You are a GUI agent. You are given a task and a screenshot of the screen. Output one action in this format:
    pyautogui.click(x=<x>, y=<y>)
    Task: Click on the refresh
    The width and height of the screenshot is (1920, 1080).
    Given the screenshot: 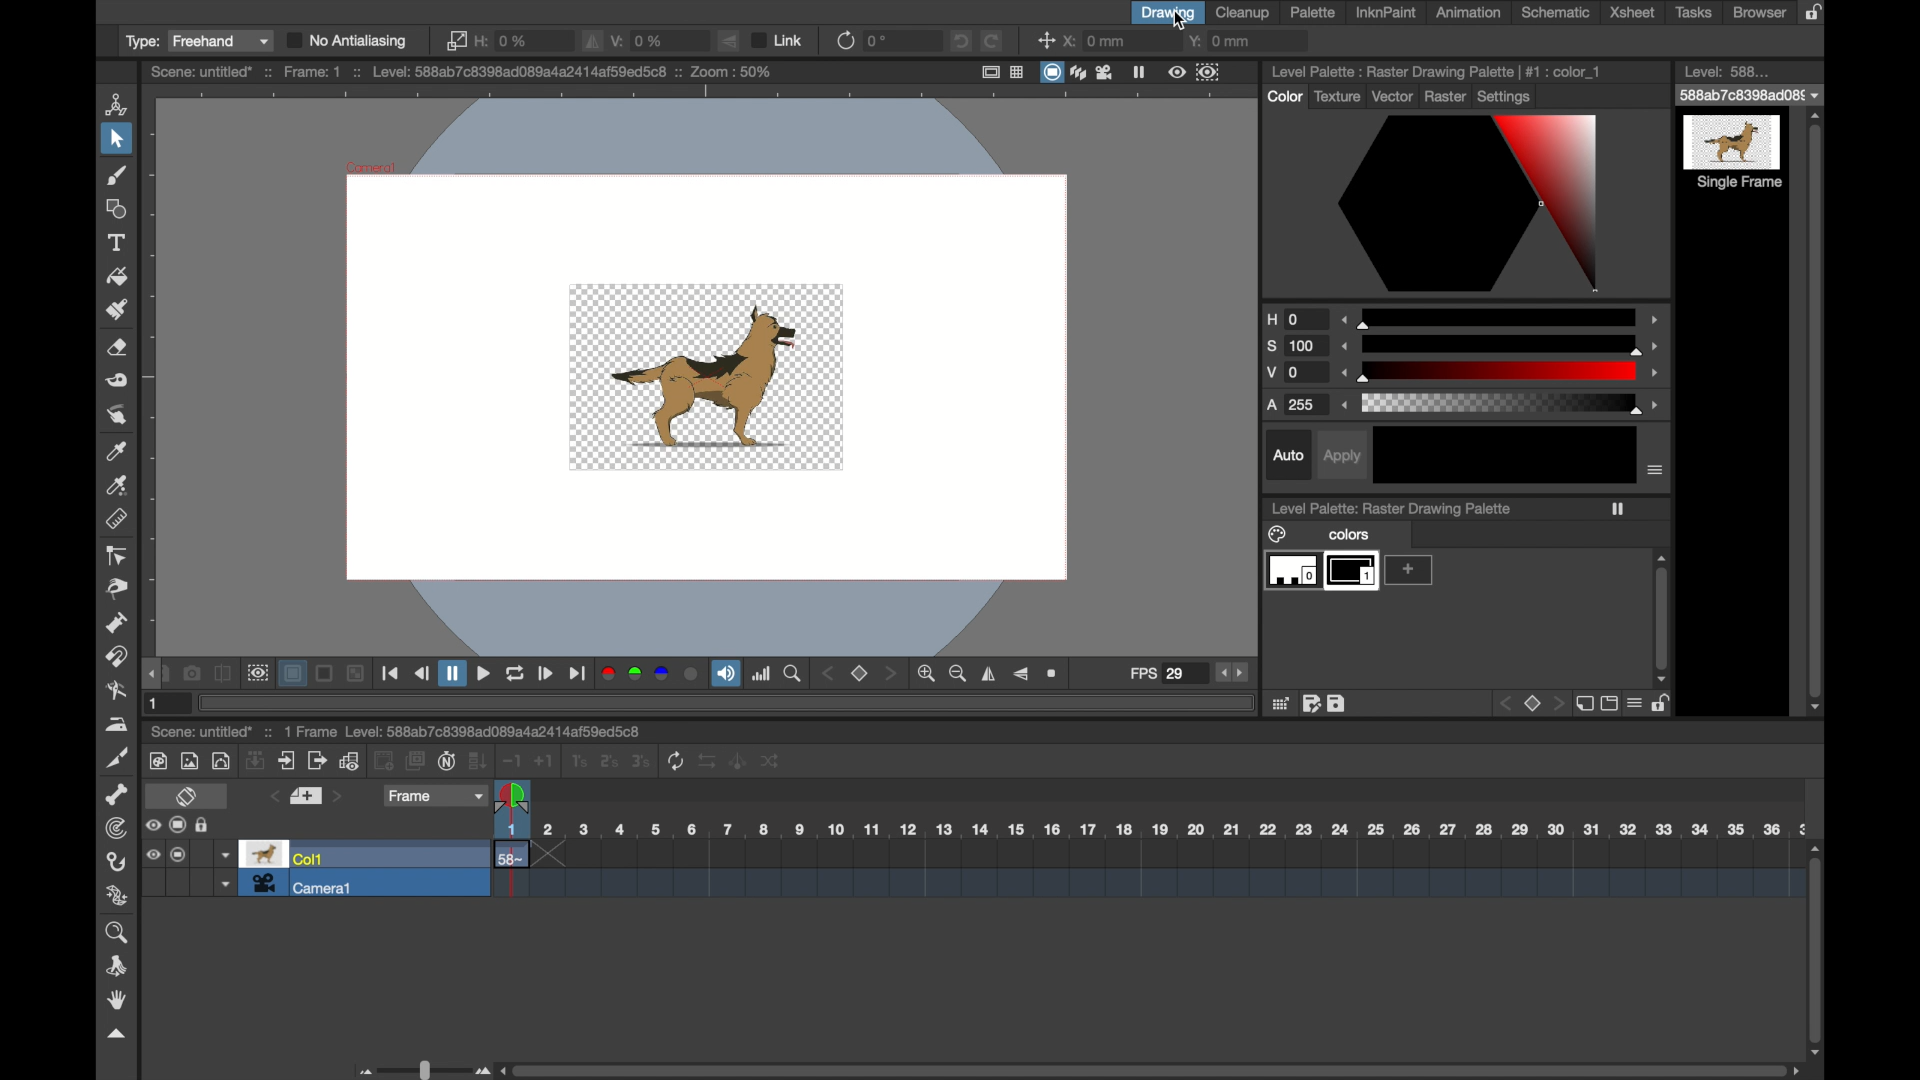 What is the action you would take?
    pyautogui.click(x=844, y=41)
    